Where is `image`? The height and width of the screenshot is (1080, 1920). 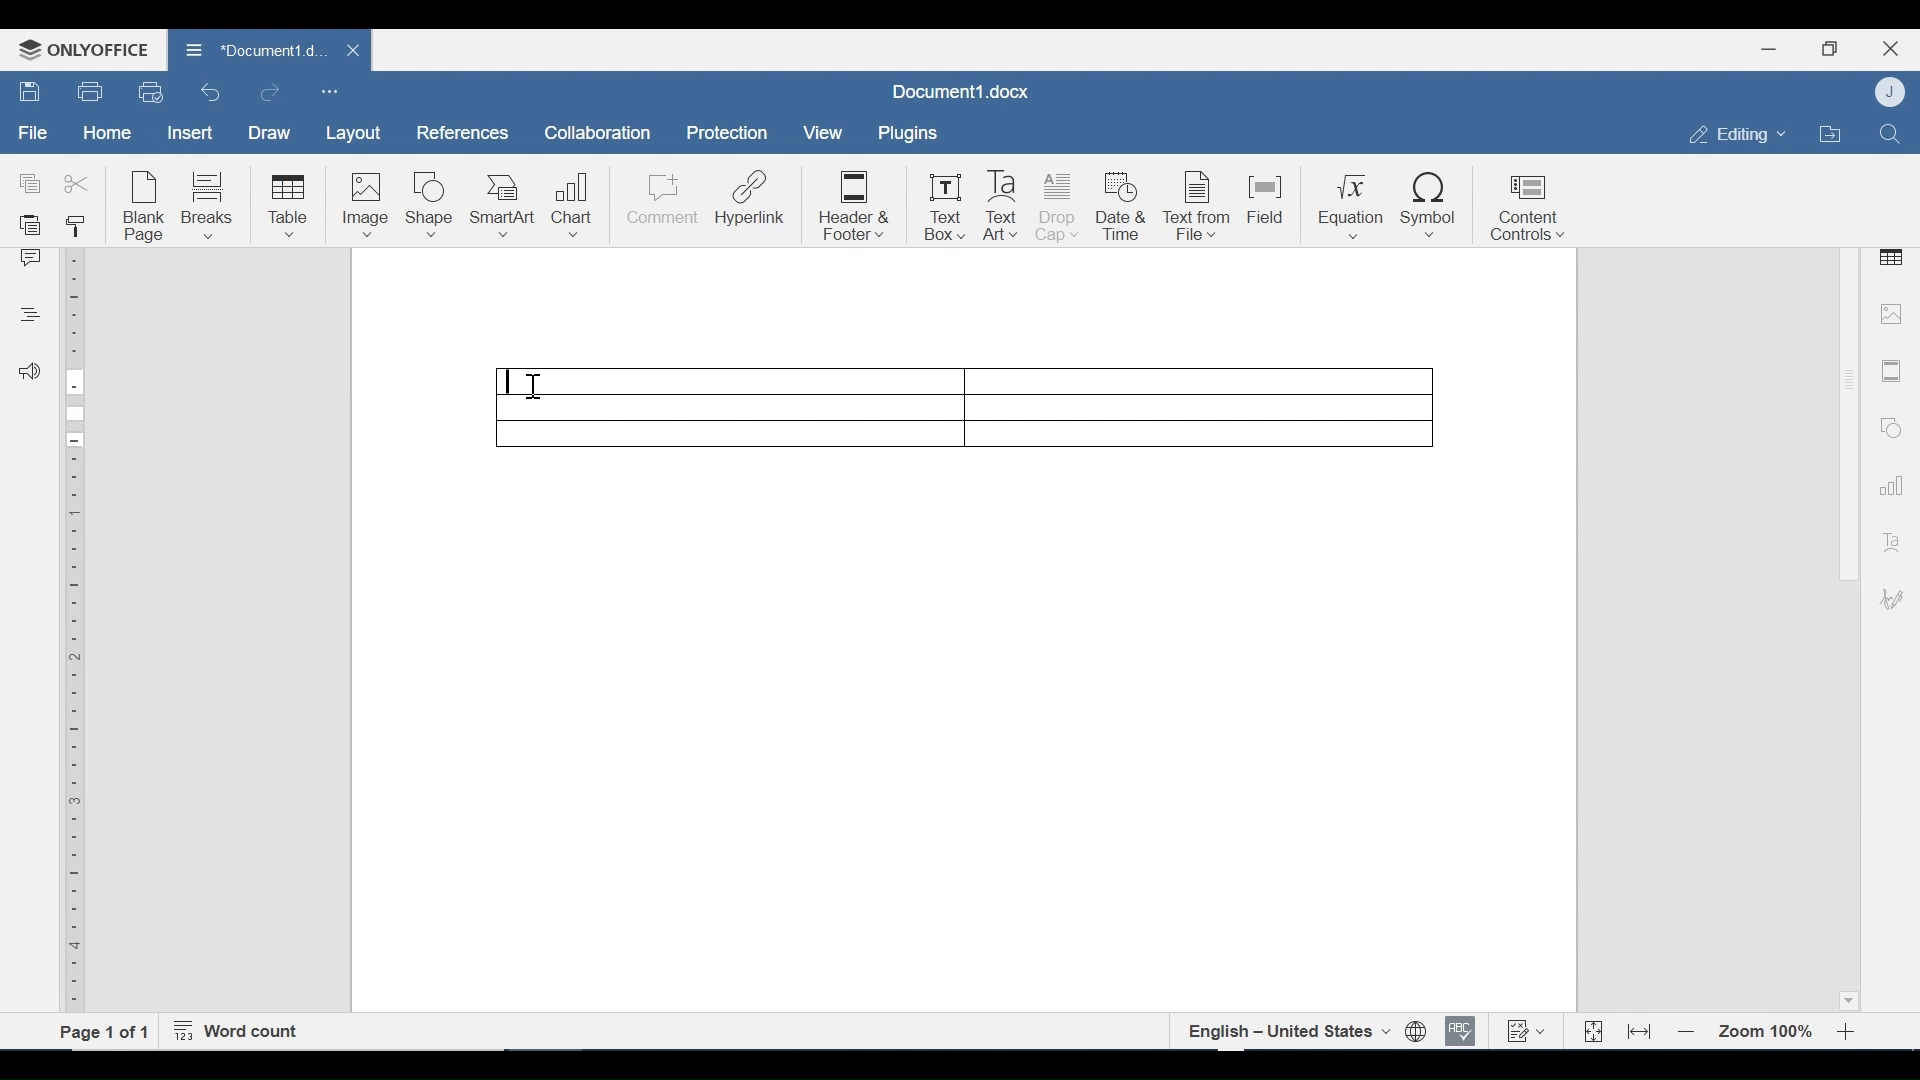 image is located at coordinates (1891, 313).